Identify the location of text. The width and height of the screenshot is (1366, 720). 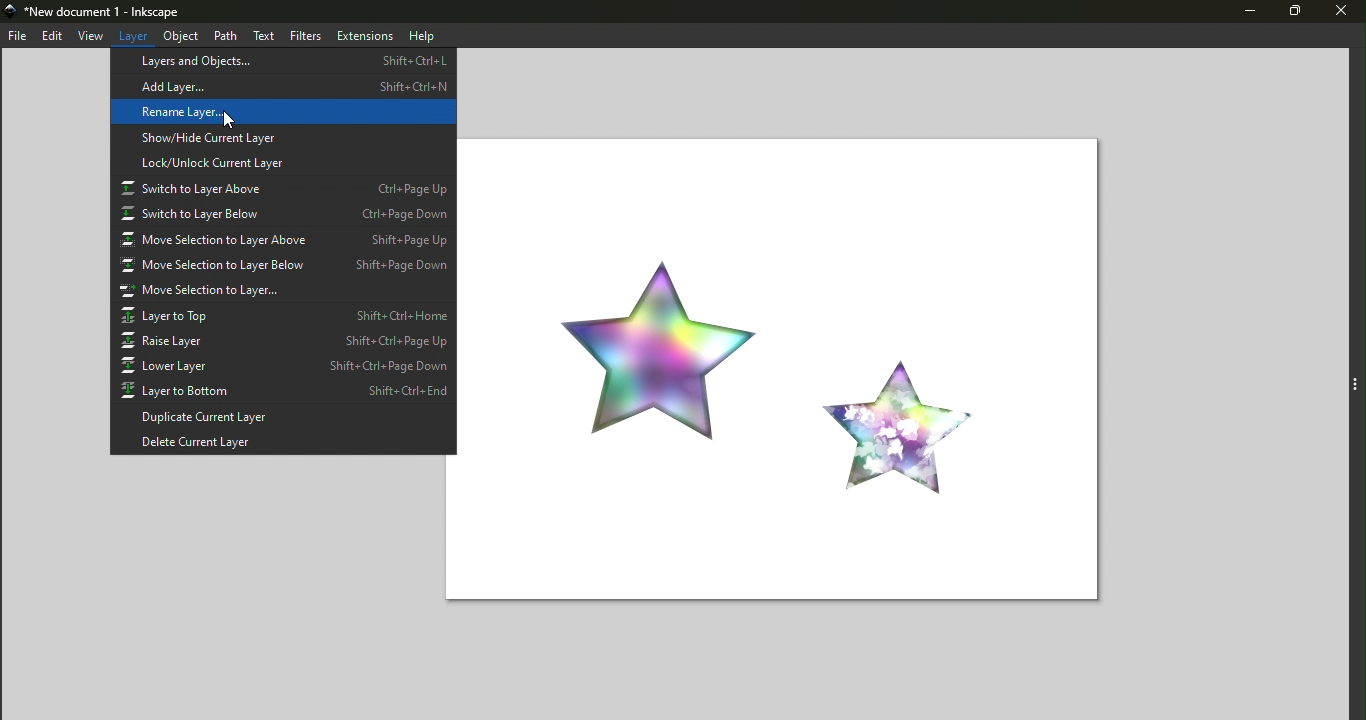
(265, 35).